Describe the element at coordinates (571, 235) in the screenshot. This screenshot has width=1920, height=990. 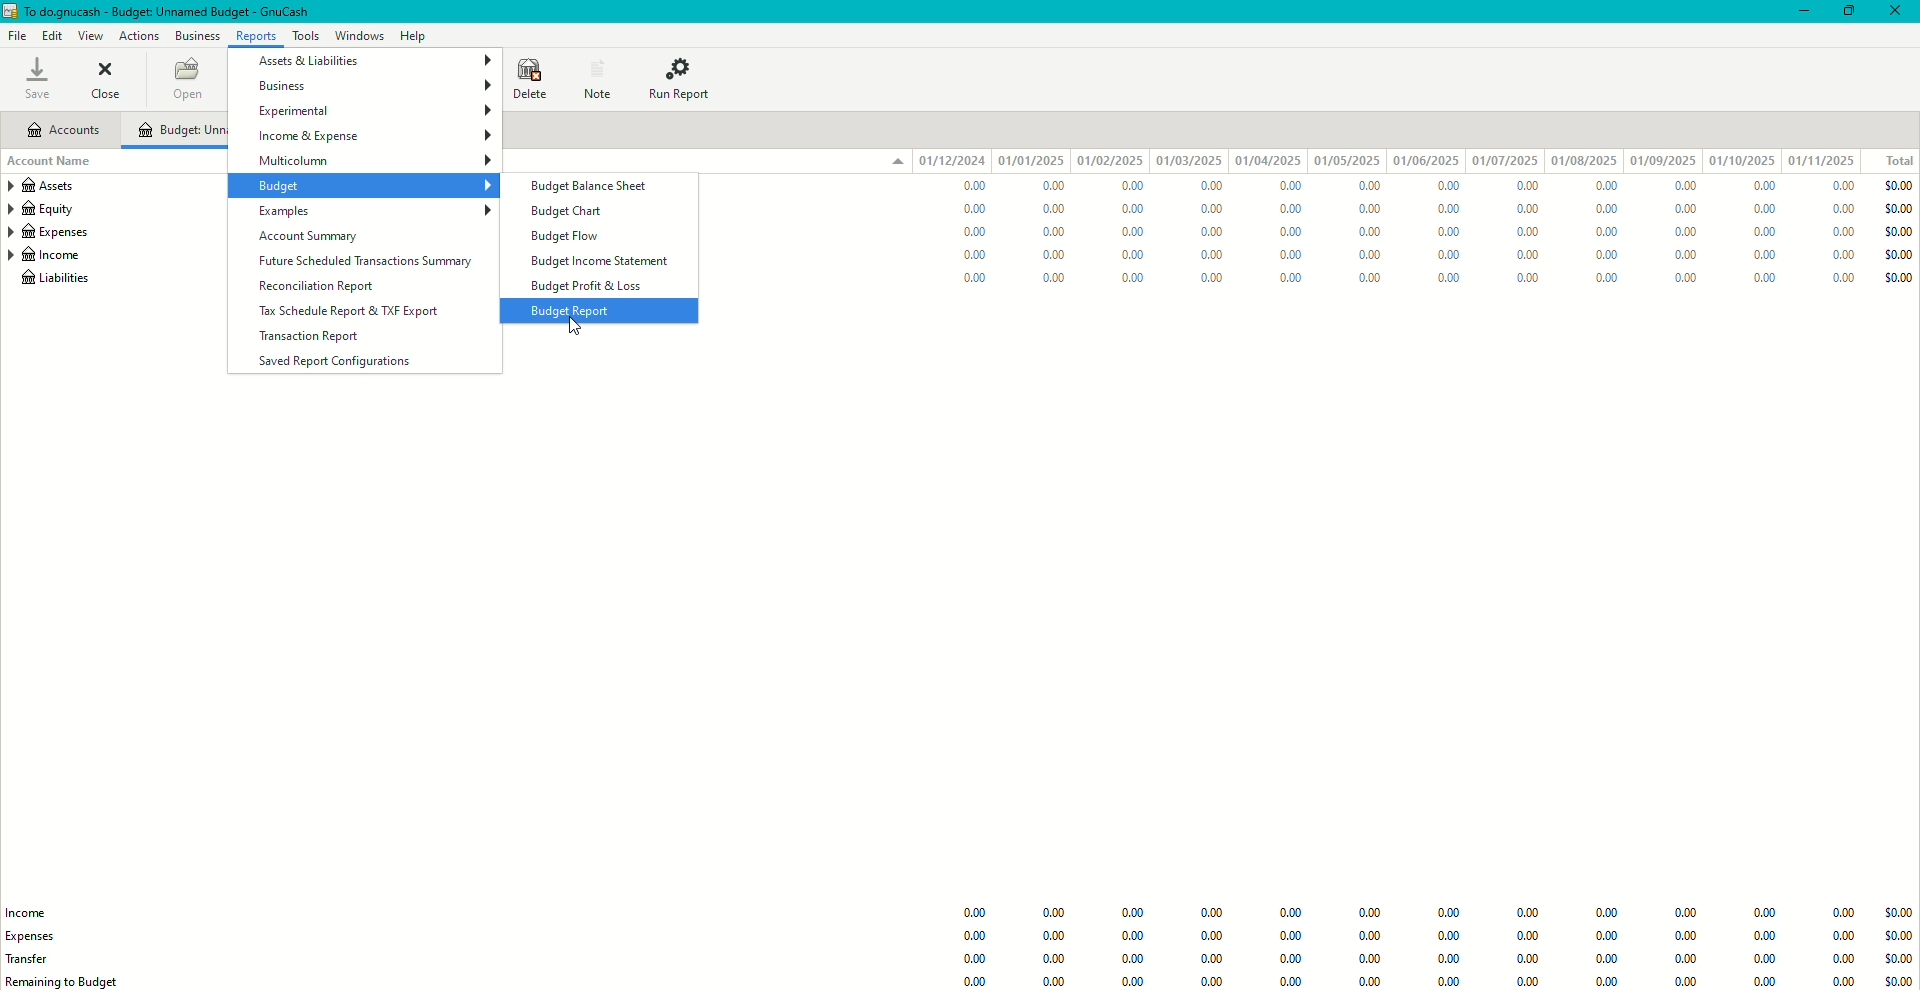
I see `Budget Flow` at that location.